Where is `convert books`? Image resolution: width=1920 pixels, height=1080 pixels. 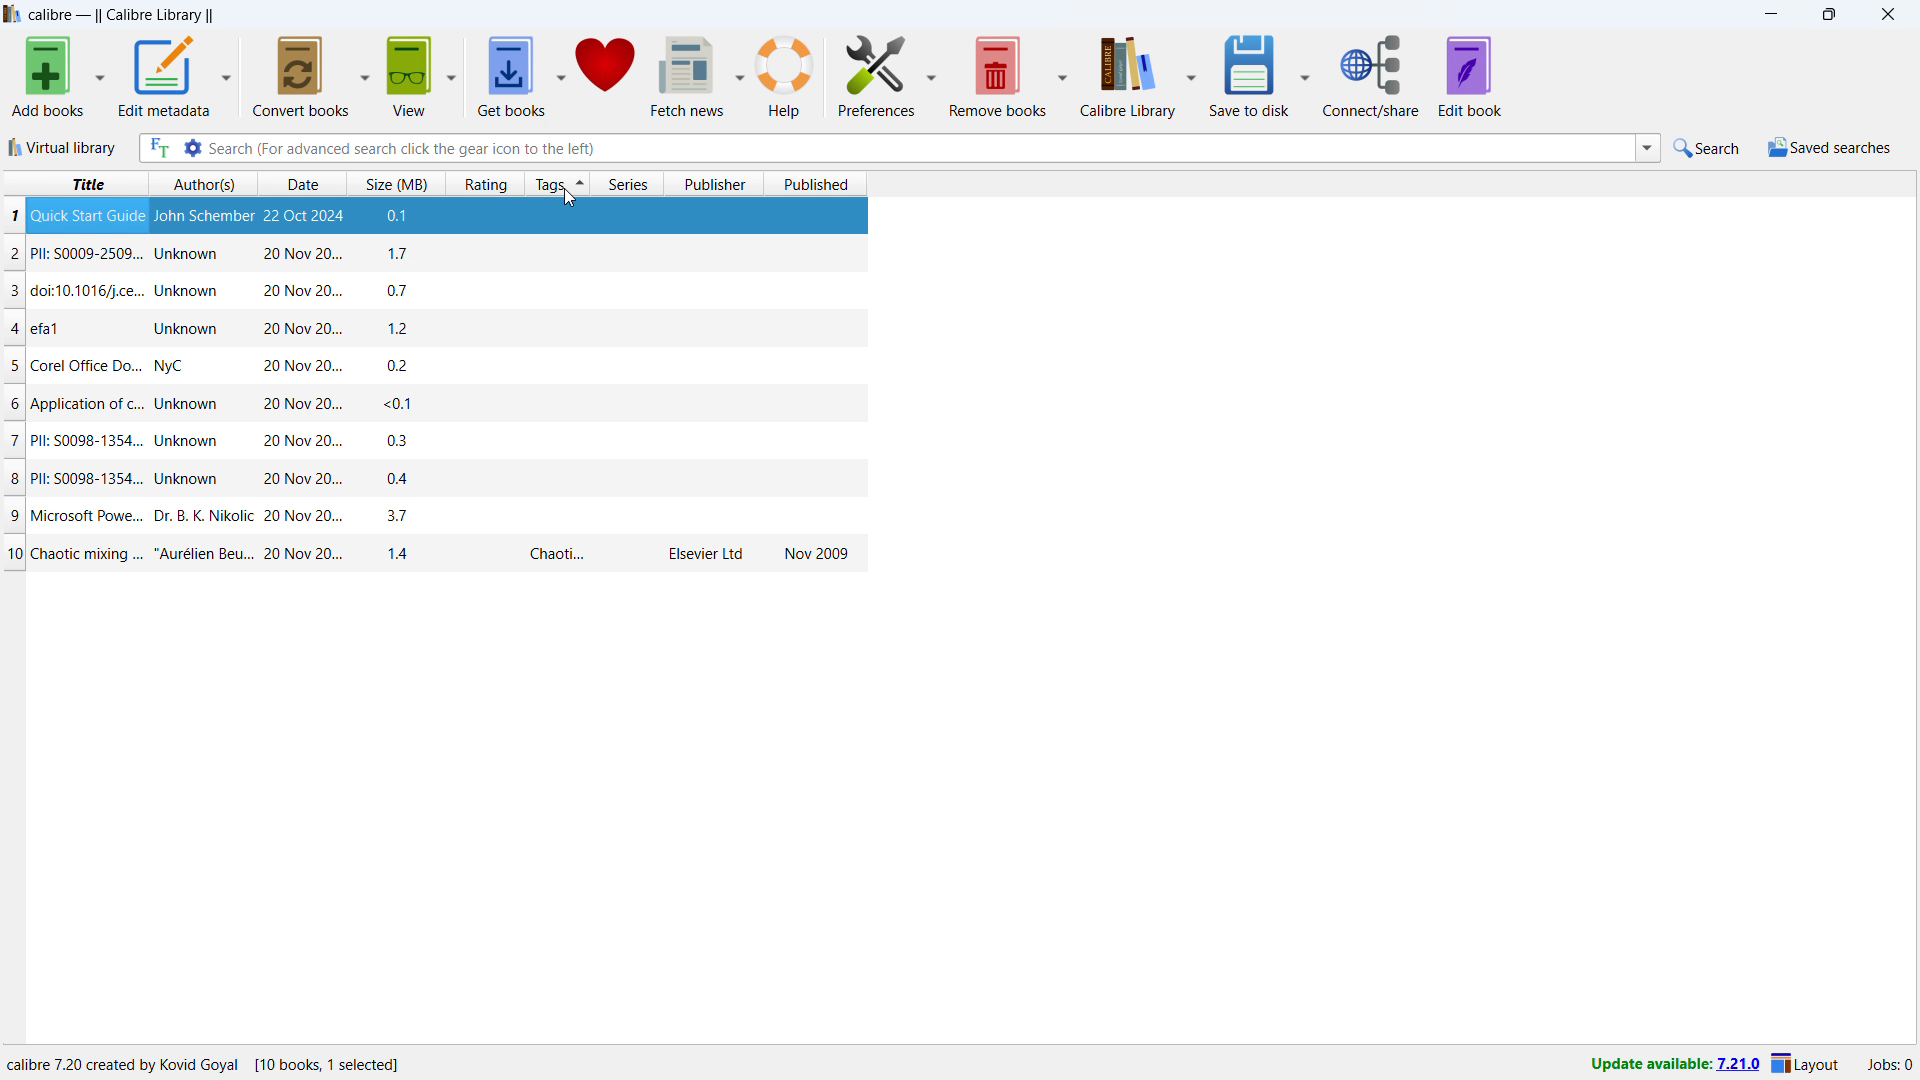 convert books is located at coordinates (302, 76).